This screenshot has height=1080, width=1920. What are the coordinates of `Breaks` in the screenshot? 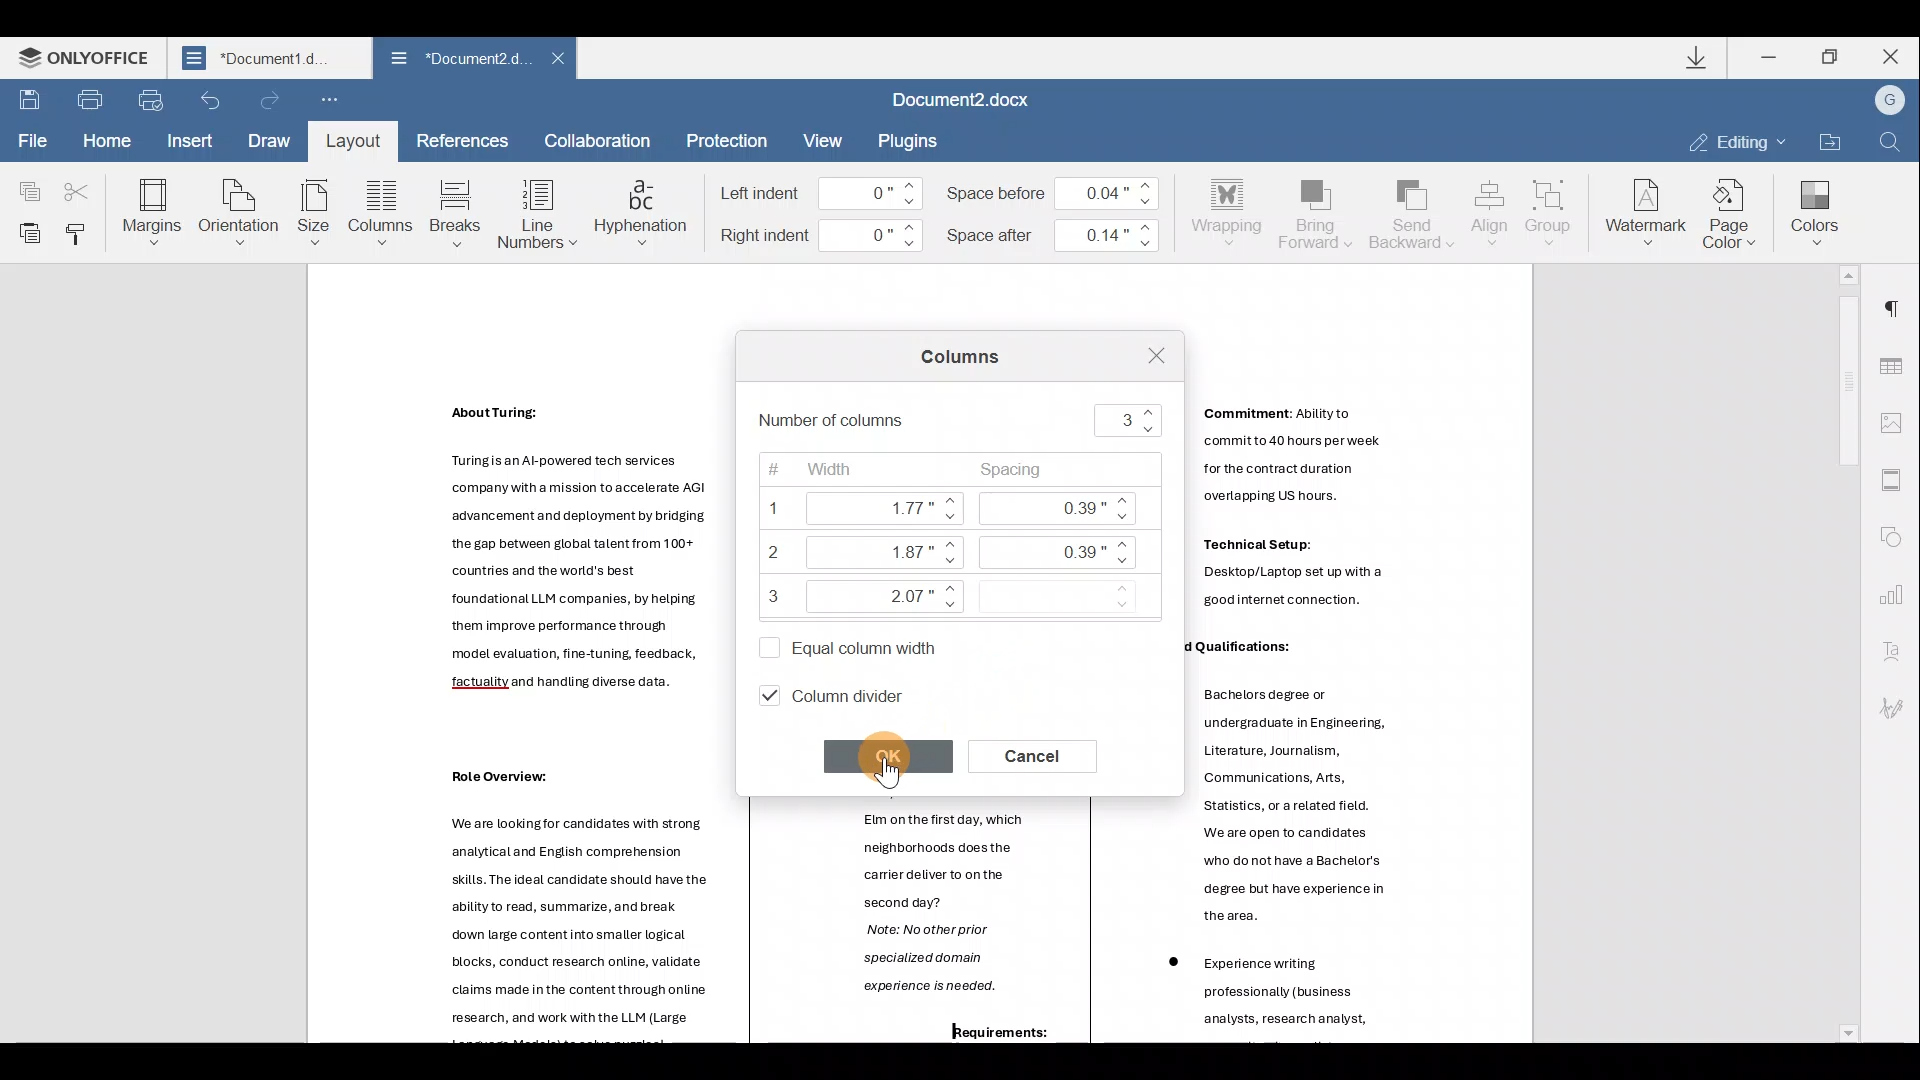 It's located at (454, 214).